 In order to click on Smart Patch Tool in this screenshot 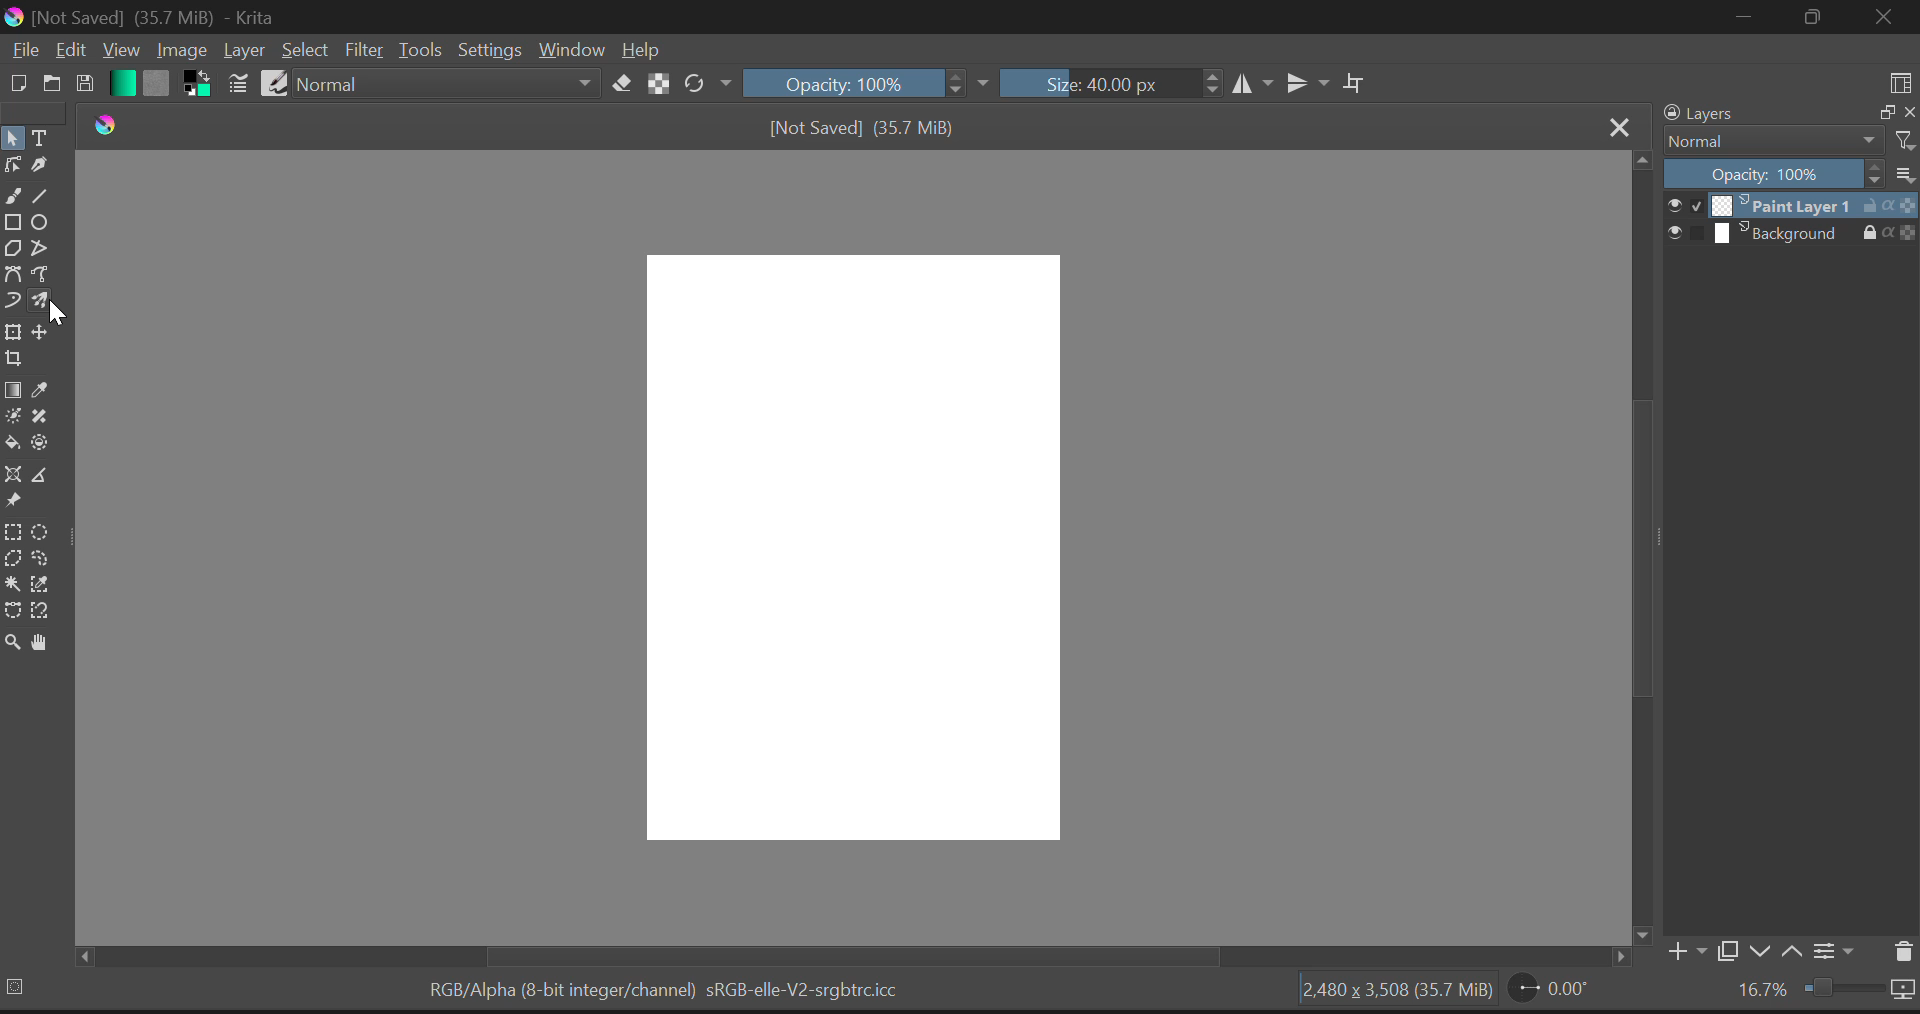, I will do `click(46, 416)`.